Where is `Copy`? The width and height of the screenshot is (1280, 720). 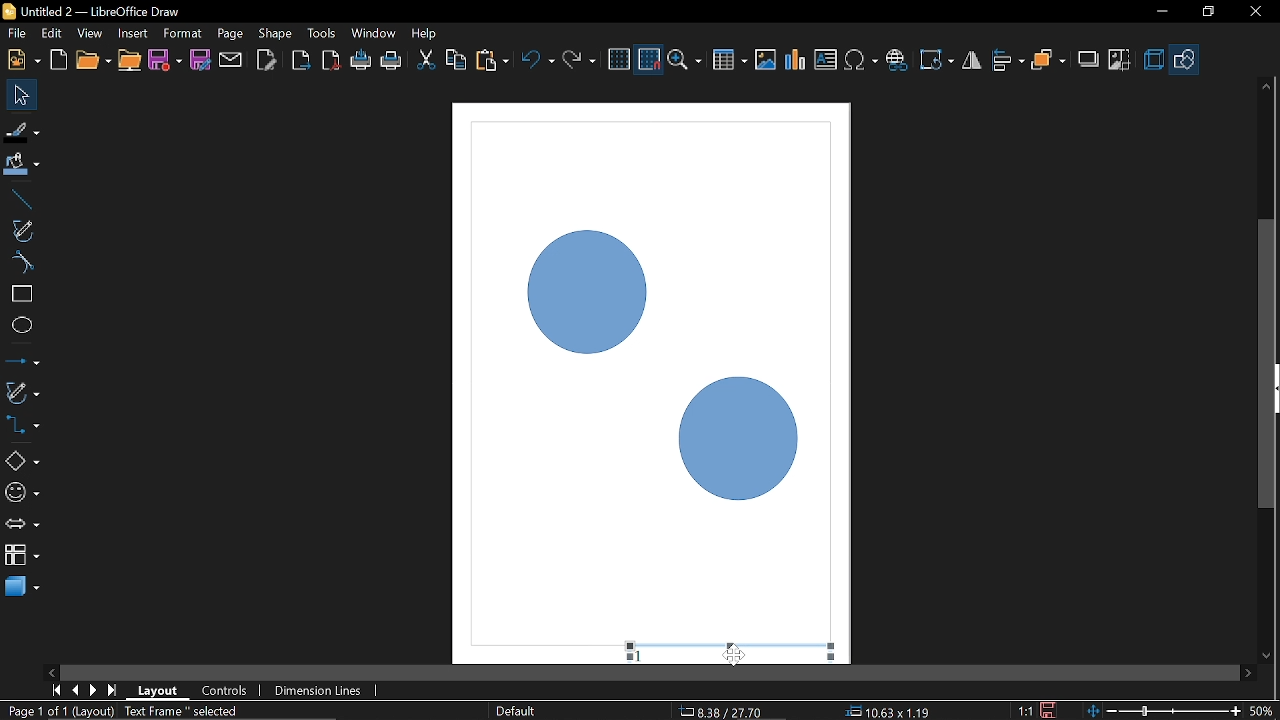 Copy is located at coordinates (456, 63).